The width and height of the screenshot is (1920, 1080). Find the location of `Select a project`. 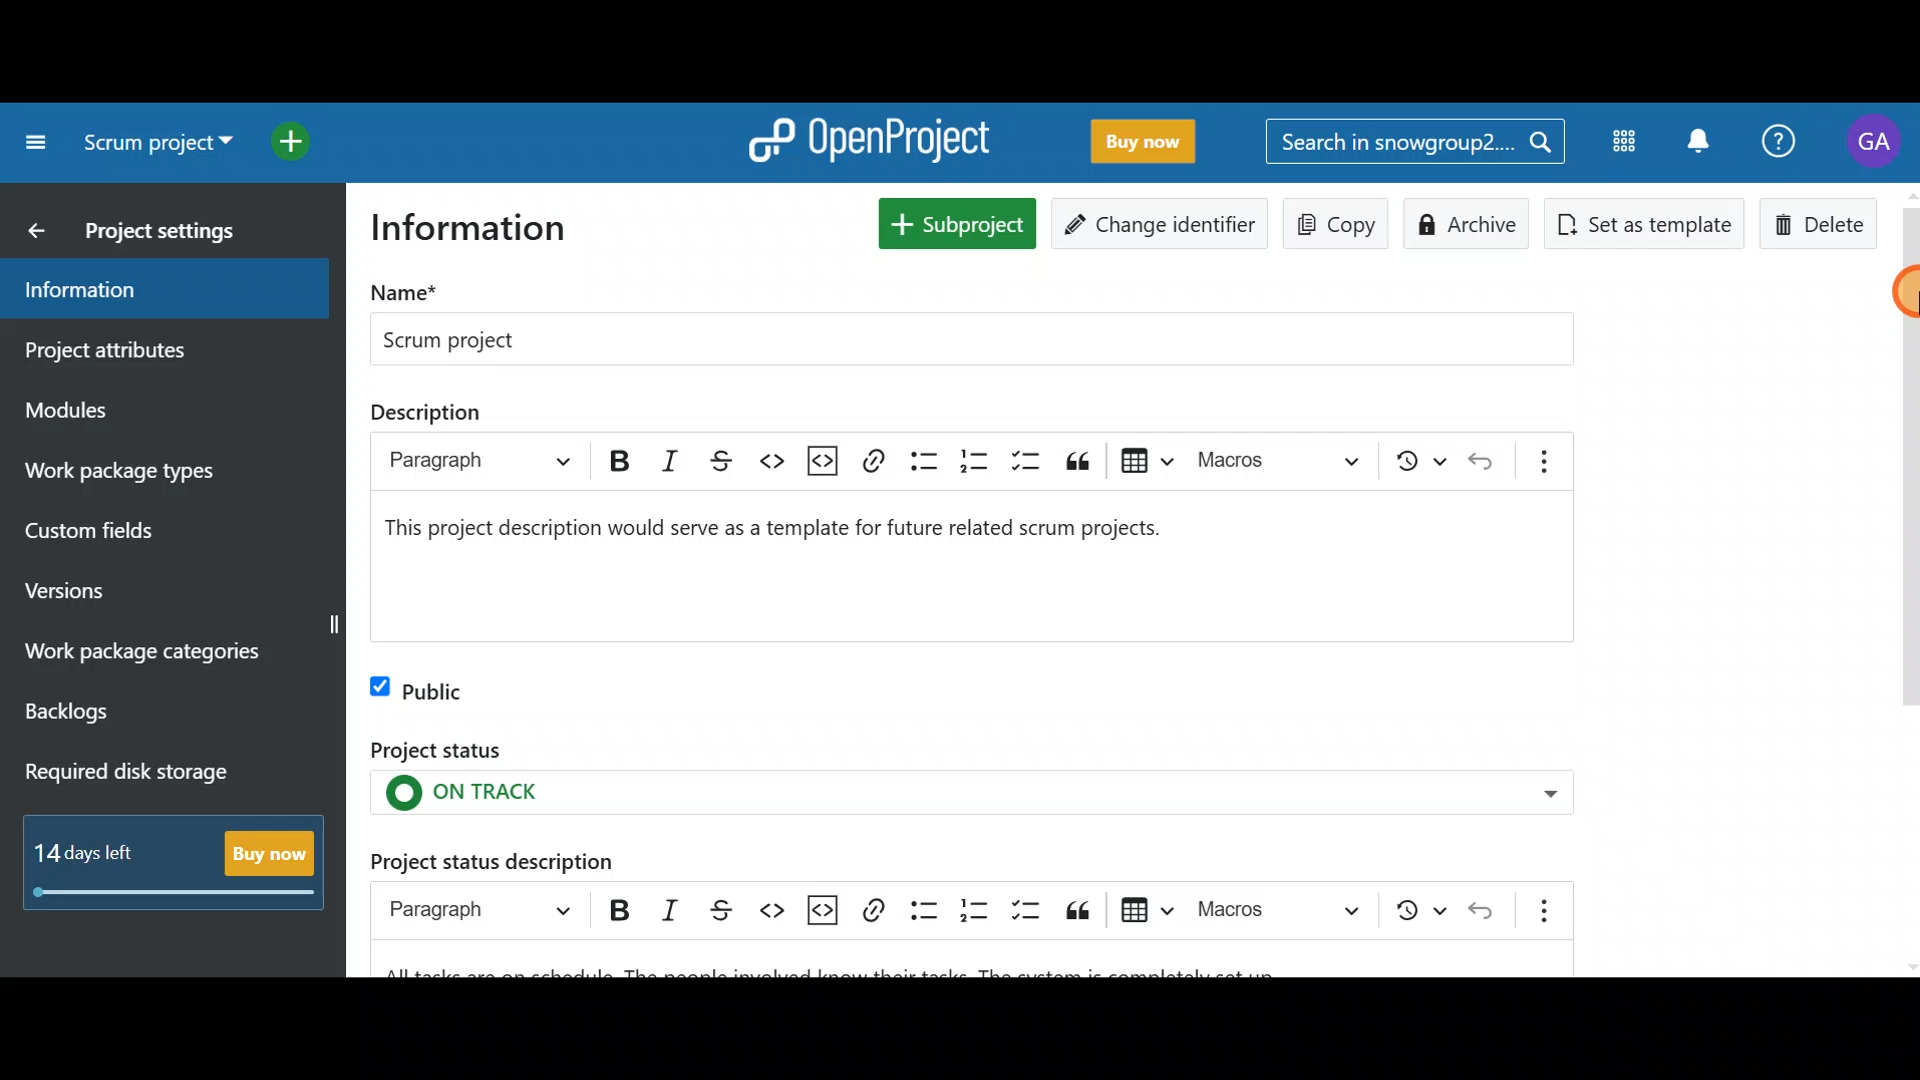

Select a project is located at coordinates (162, 150).